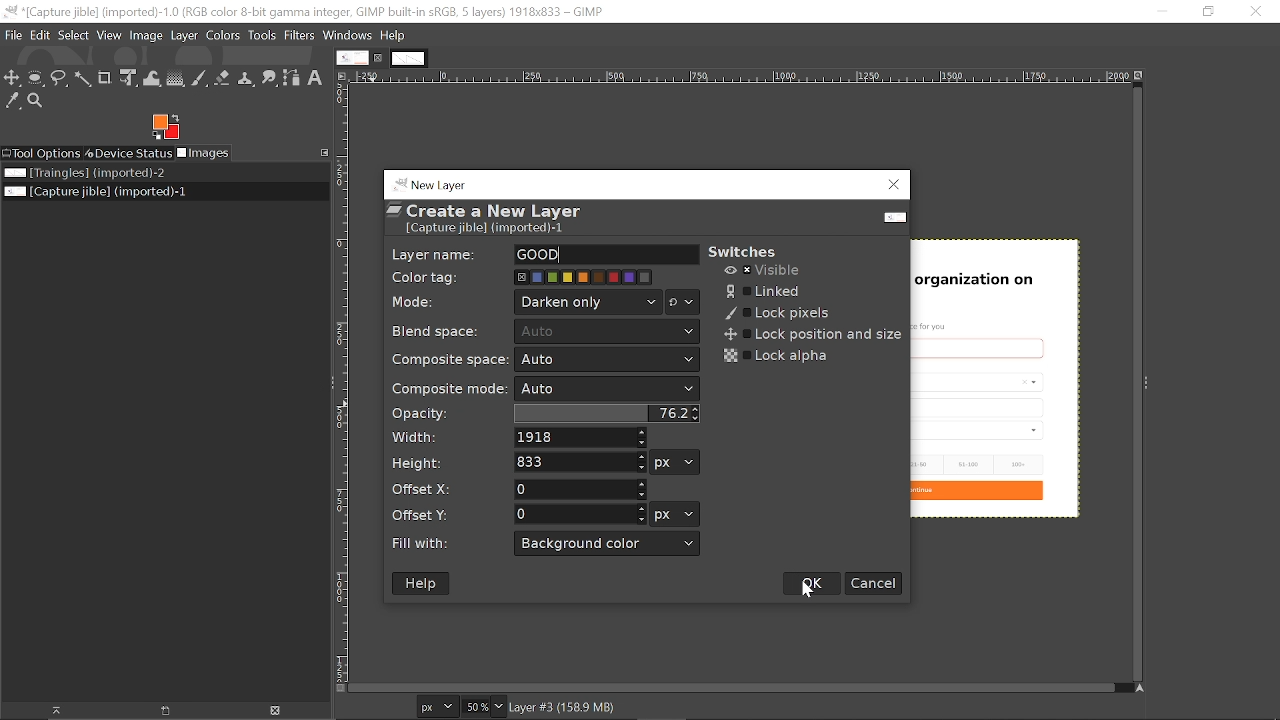  What do you see at coordinates (84, 174) in the screenshot?
I see `Image file titled "Triangles"` at bounding box center [84, 174].